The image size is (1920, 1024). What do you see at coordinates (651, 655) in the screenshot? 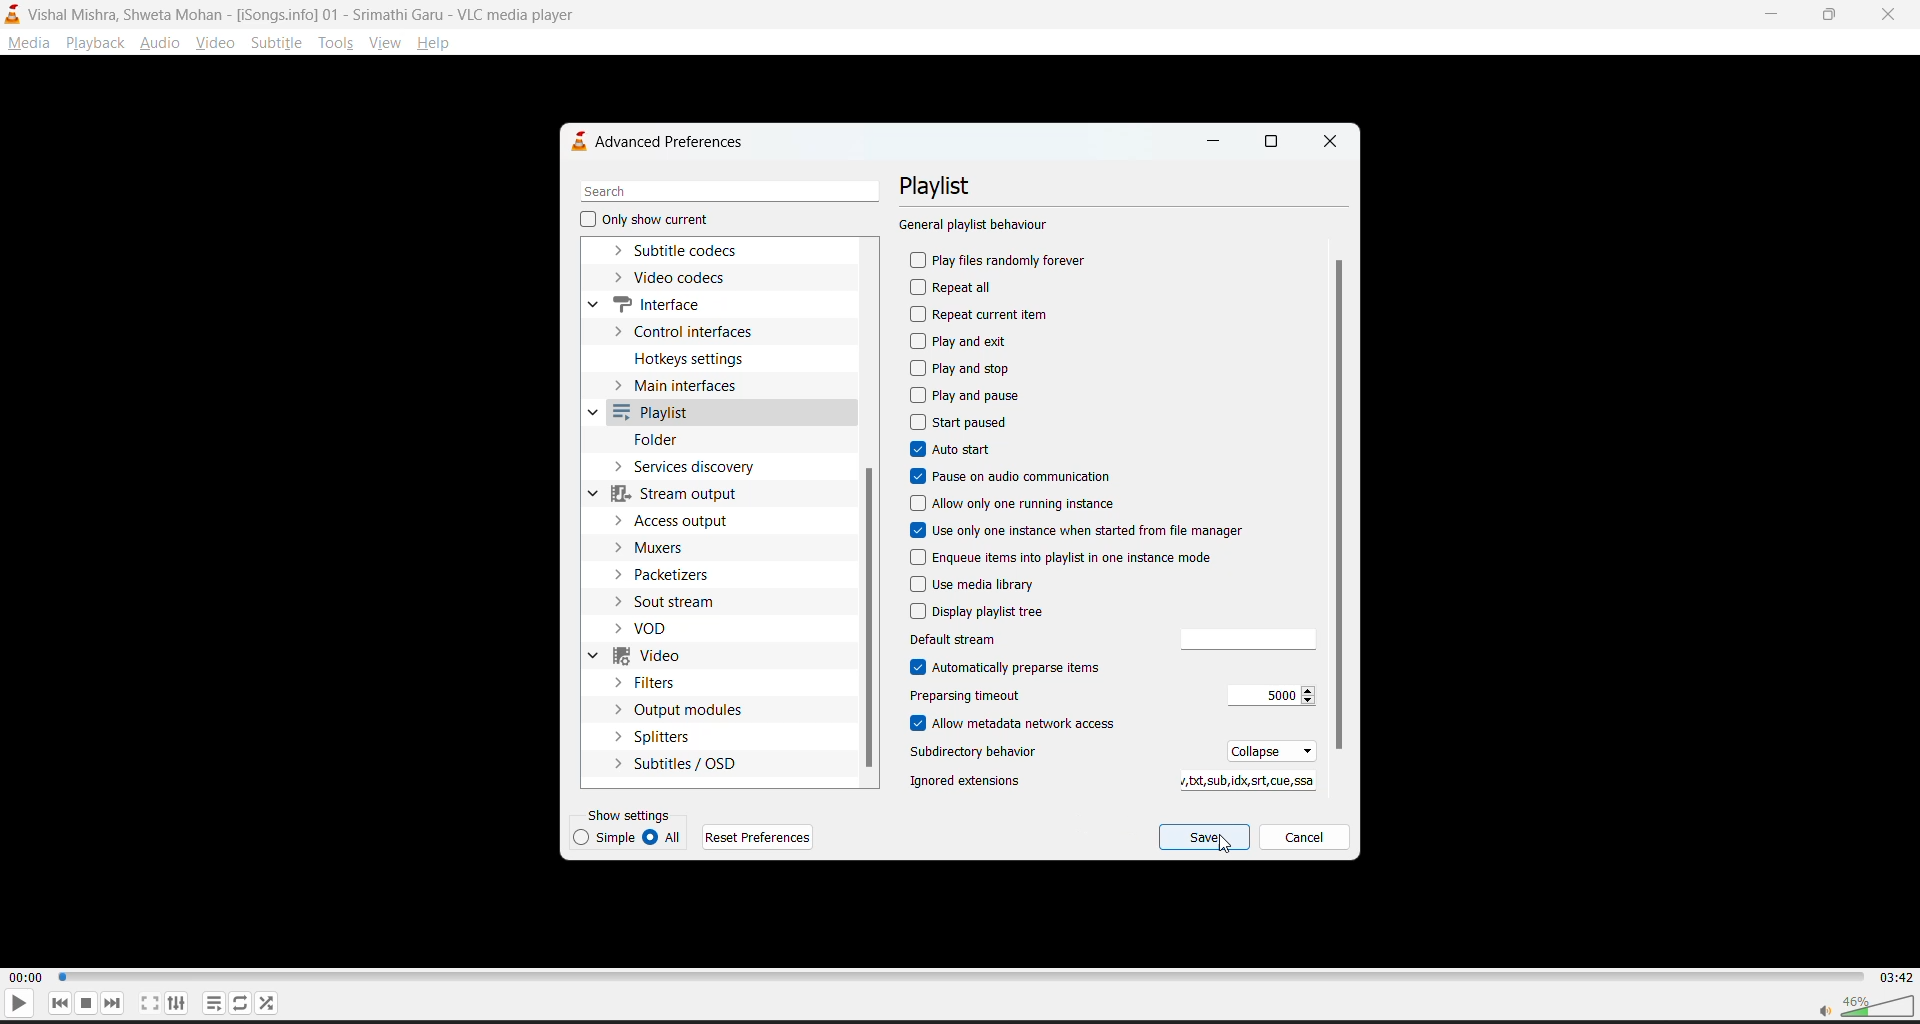
I see `video` at bounding box center [651, 655].